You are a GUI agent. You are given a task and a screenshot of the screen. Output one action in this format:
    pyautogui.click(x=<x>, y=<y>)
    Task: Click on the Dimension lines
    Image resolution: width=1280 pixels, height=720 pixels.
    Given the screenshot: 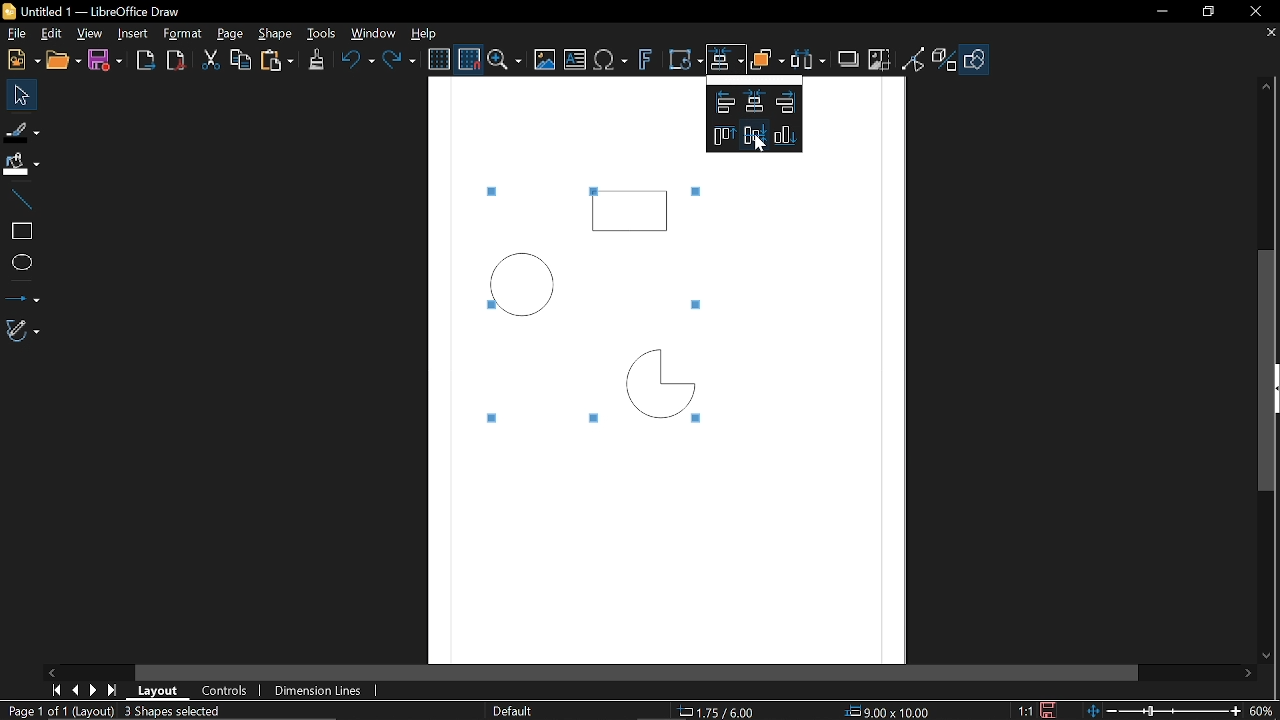 What is the action you would take?
    pyautogui.click(x=327, y=691)
    